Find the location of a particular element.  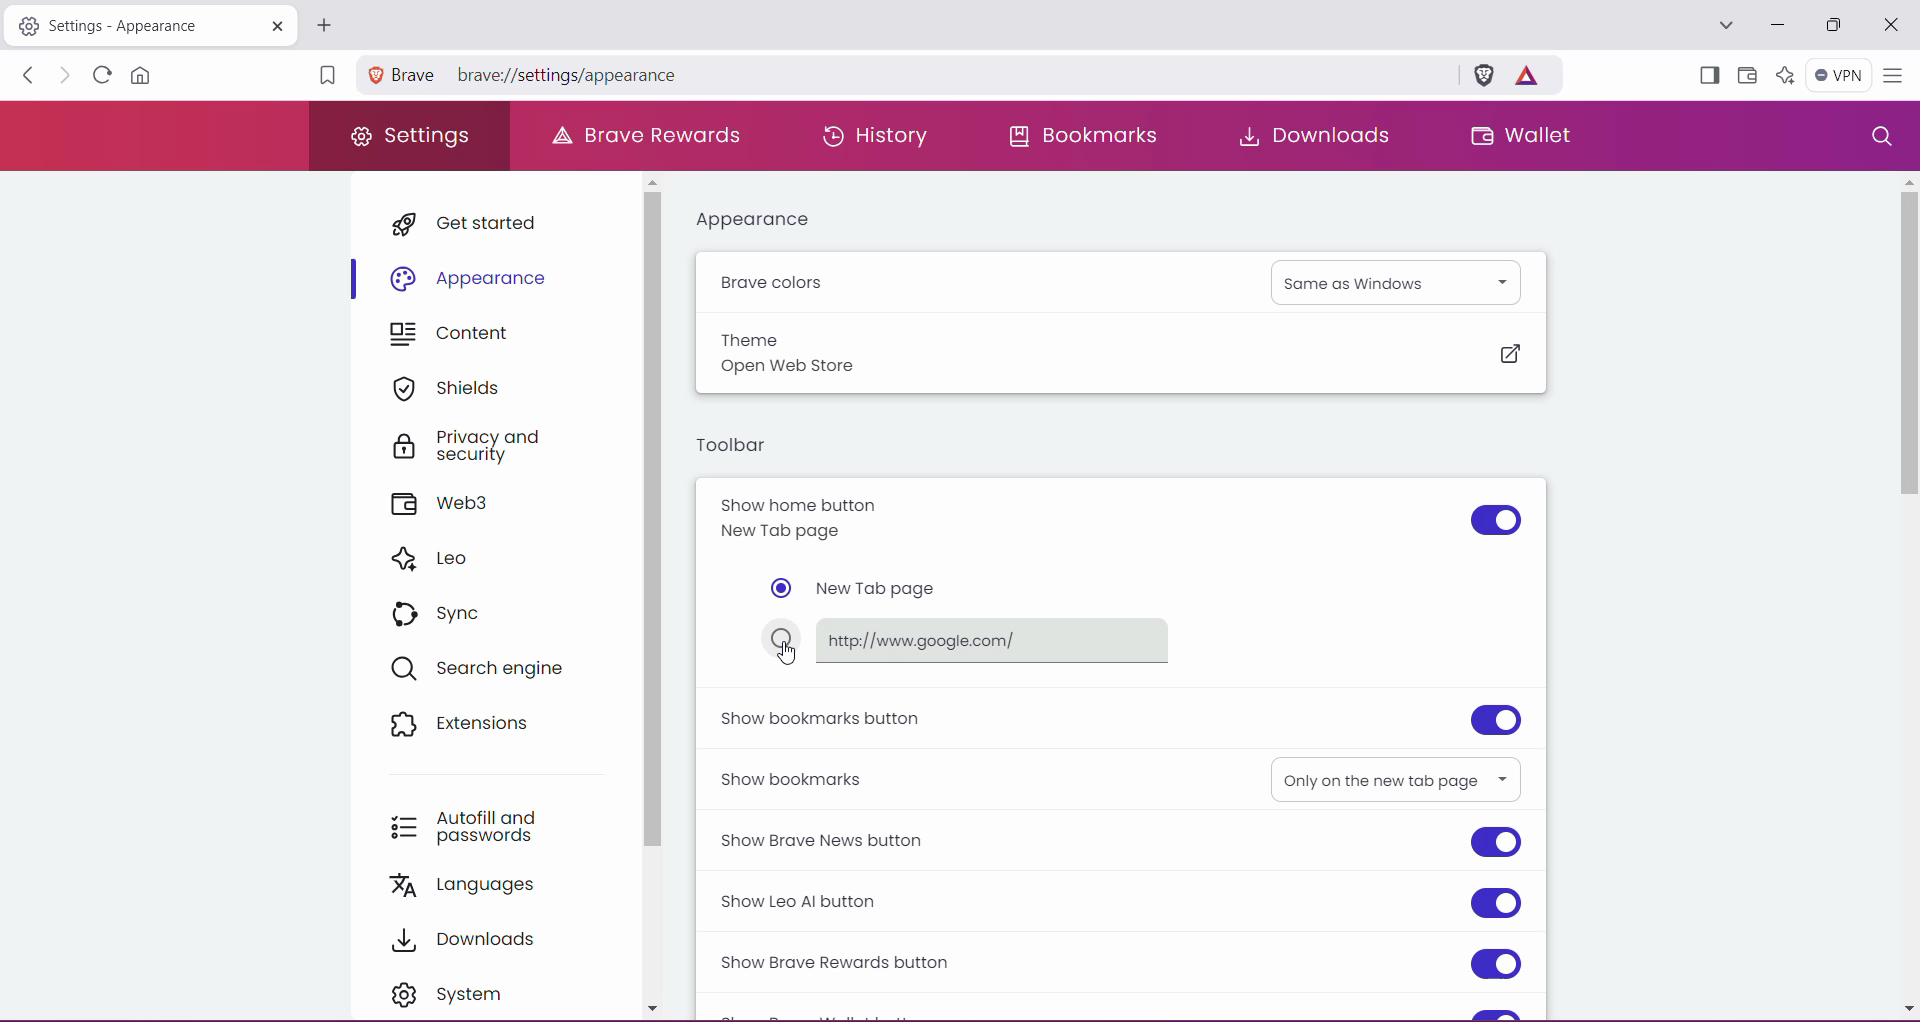

Show bookmarks button is located at coordinates (823, 718).